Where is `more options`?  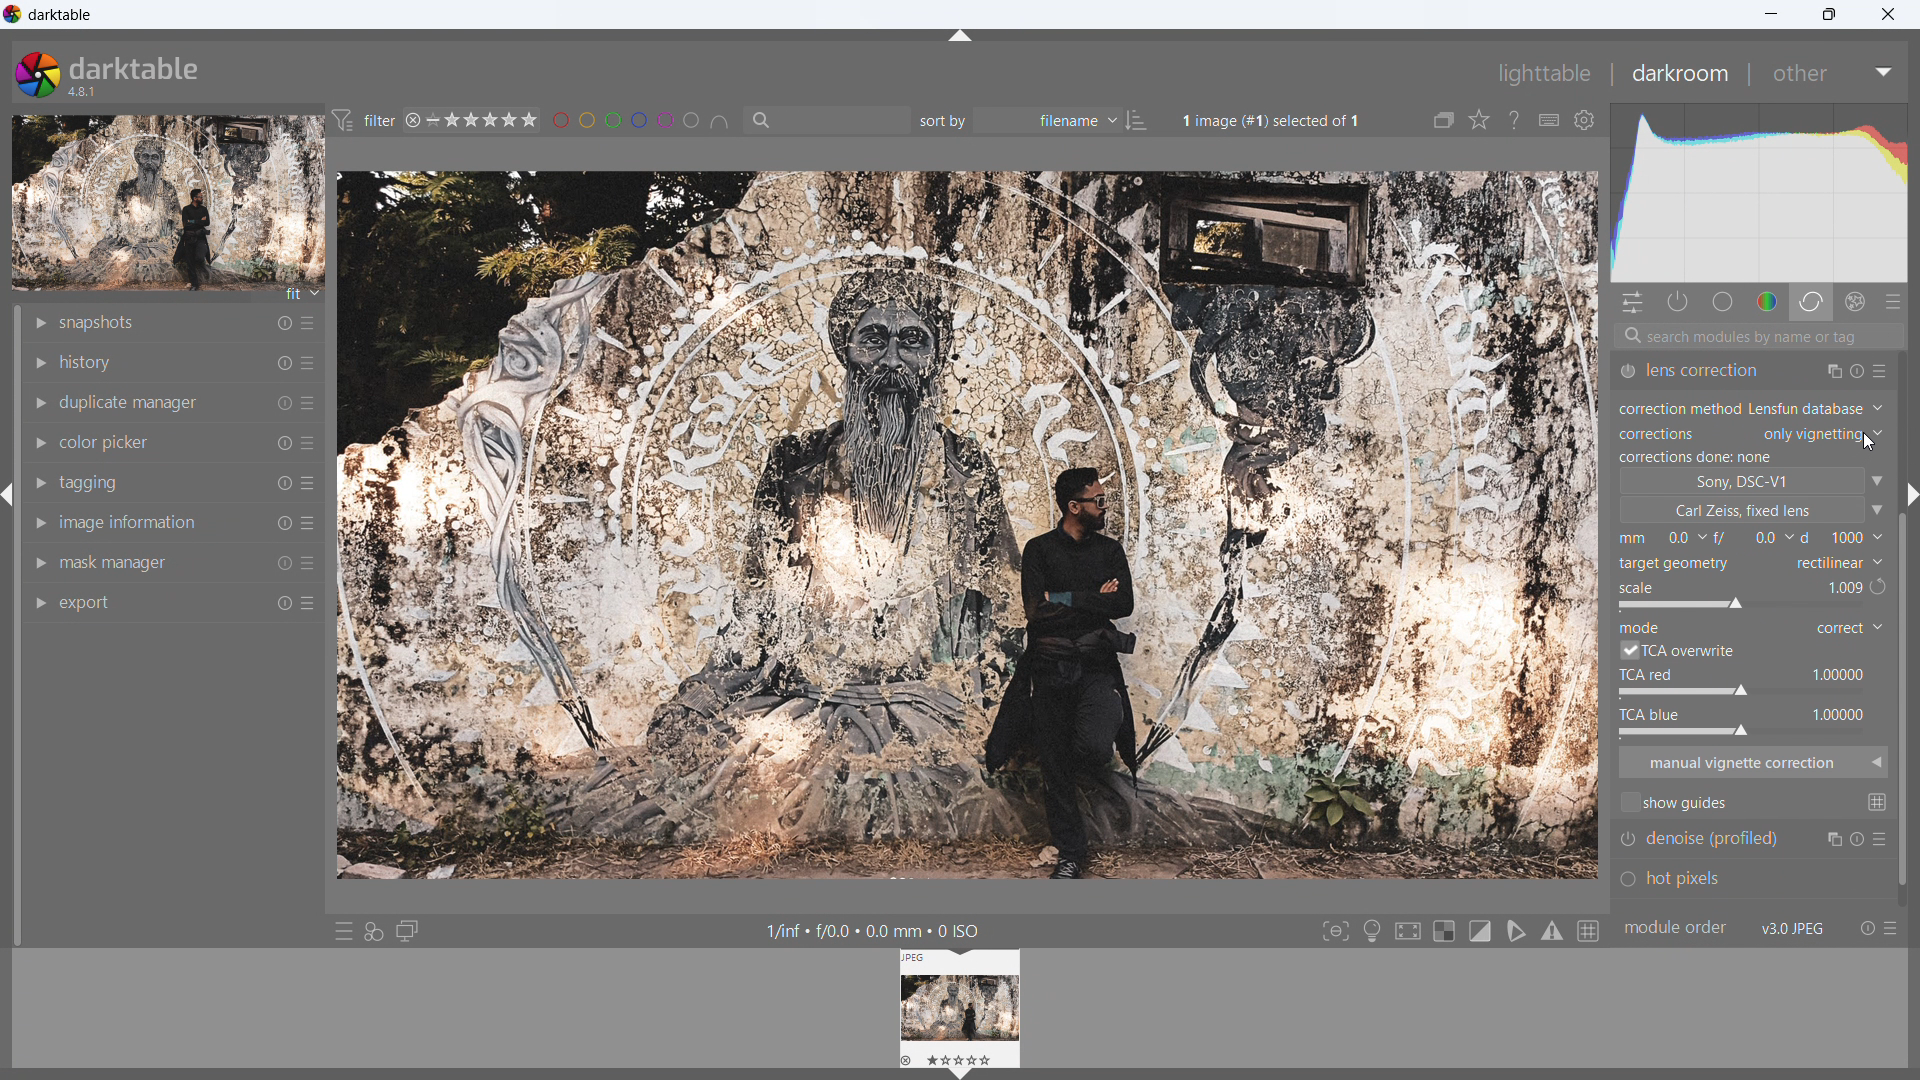
more options is located at coordinates (314, 484).